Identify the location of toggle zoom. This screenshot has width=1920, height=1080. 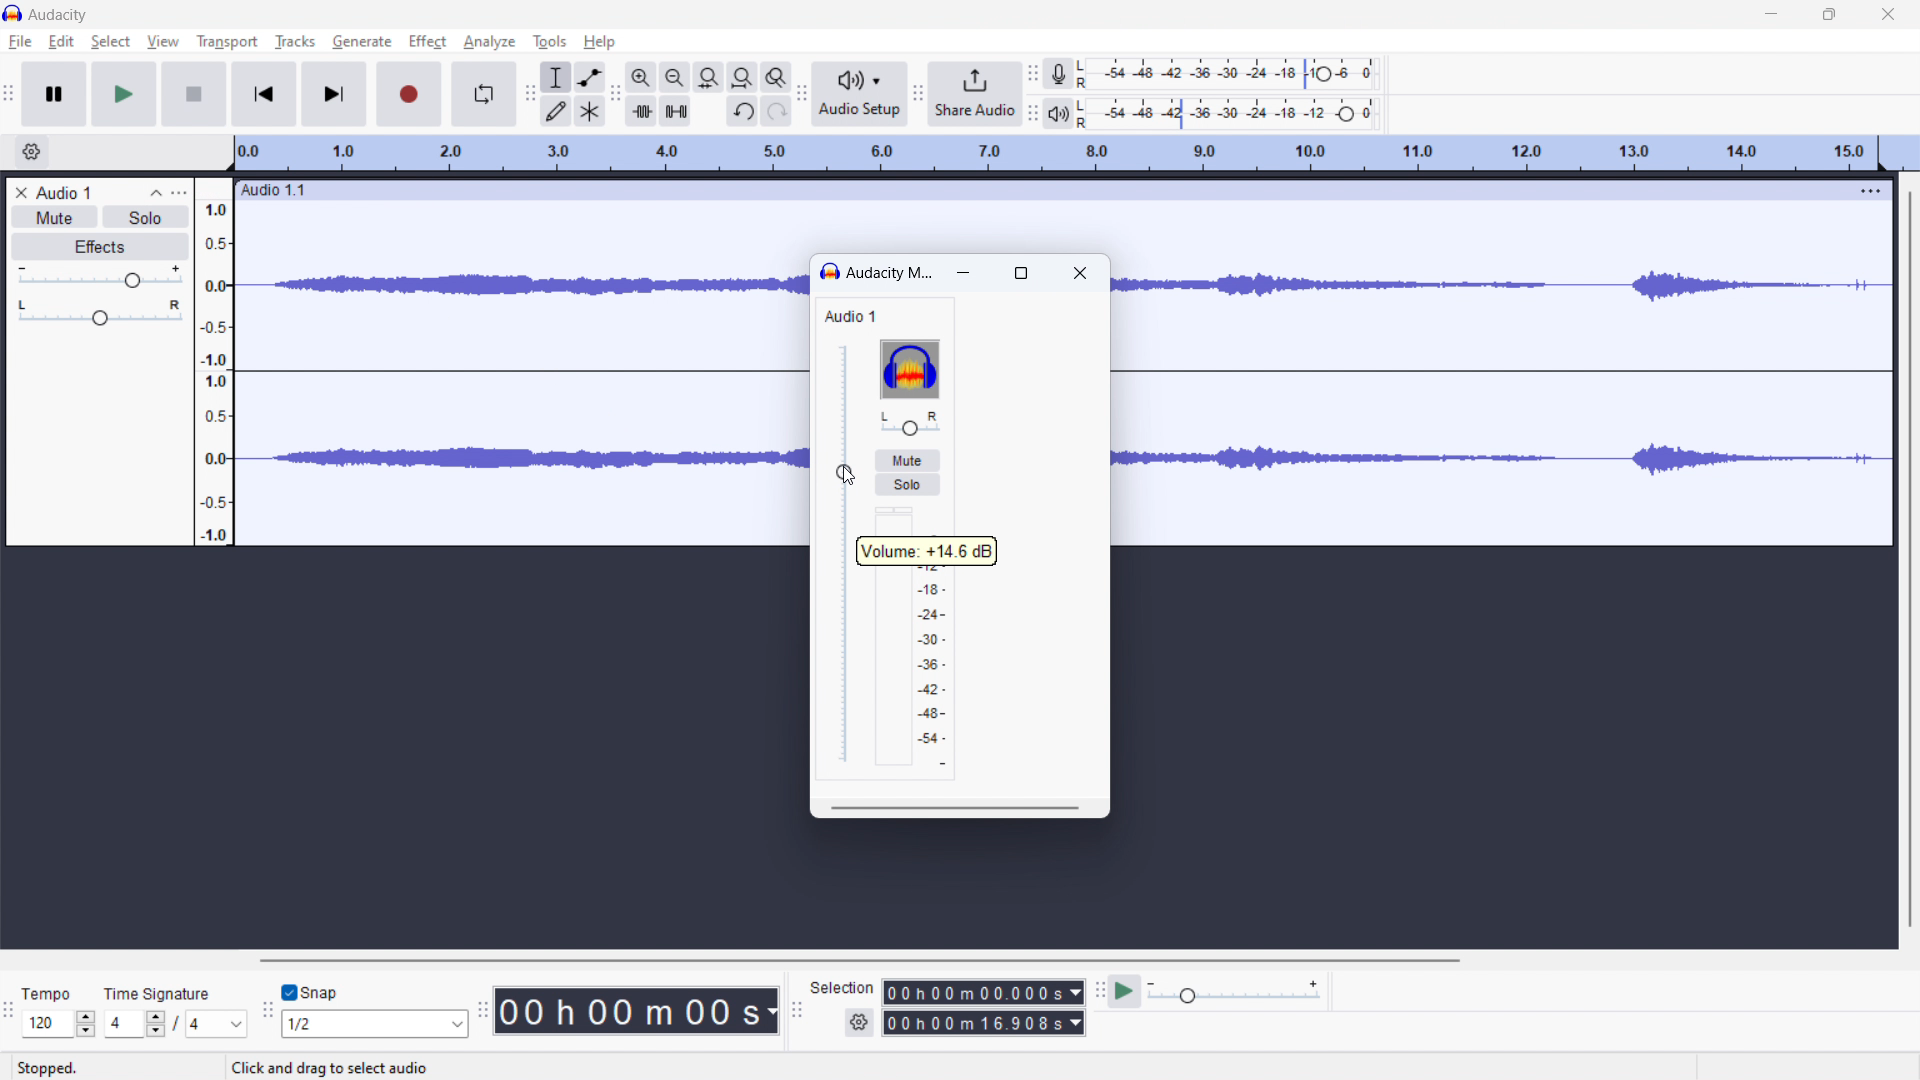
(776, 77).